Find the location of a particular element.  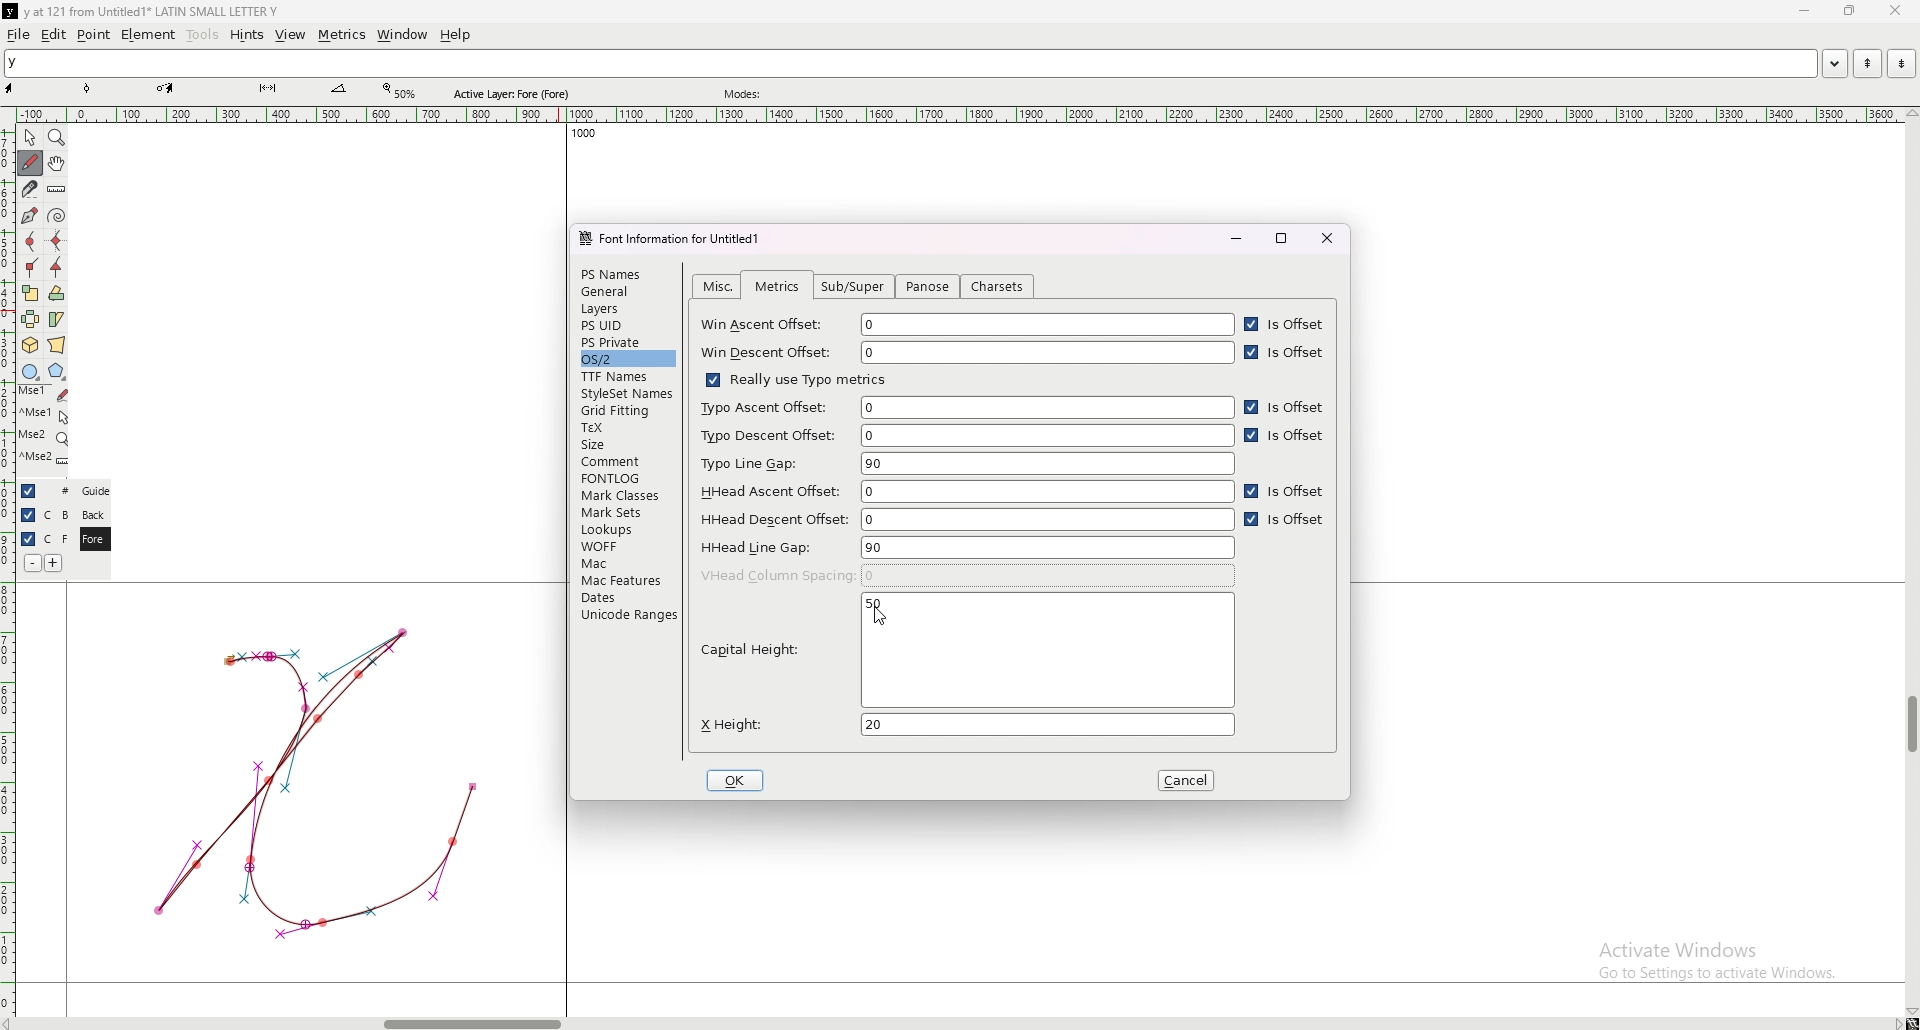

panose is located at coordinates (926, 288).